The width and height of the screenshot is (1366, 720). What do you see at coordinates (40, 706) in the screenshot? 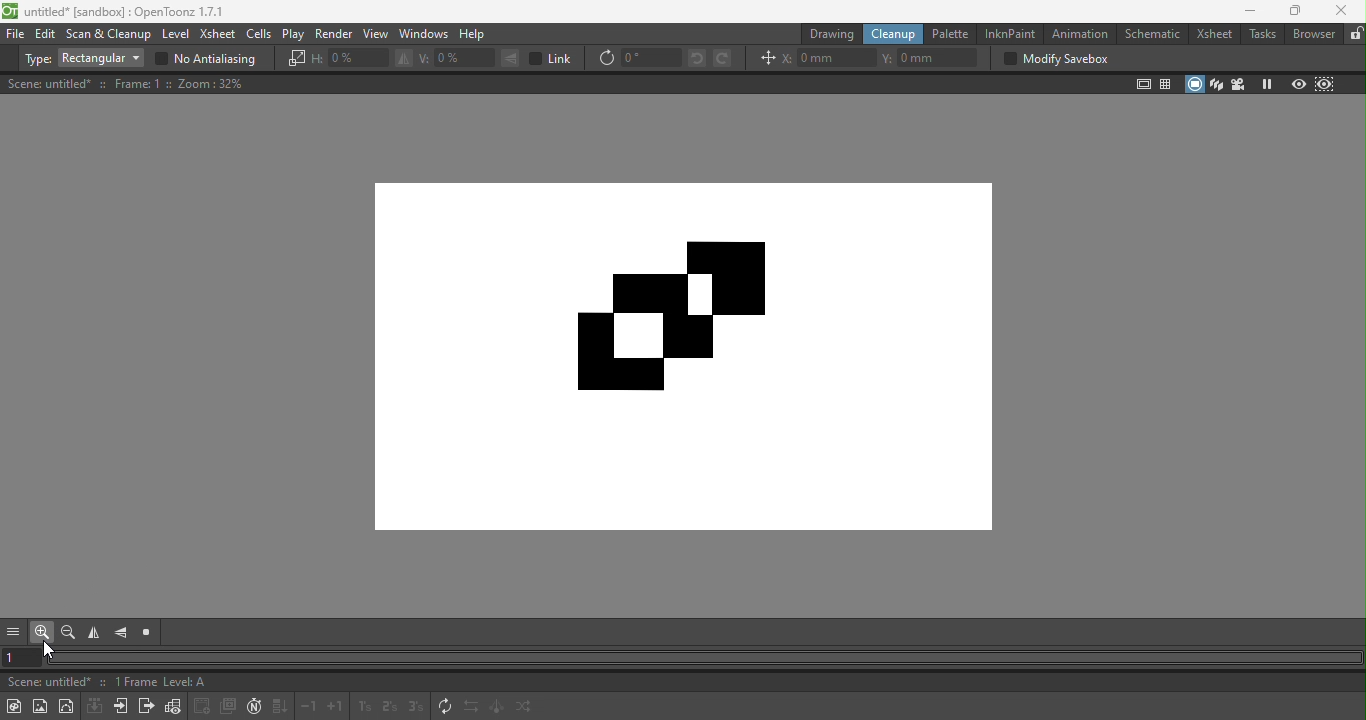
I see `New raster level` at bounding box center [40, 706].